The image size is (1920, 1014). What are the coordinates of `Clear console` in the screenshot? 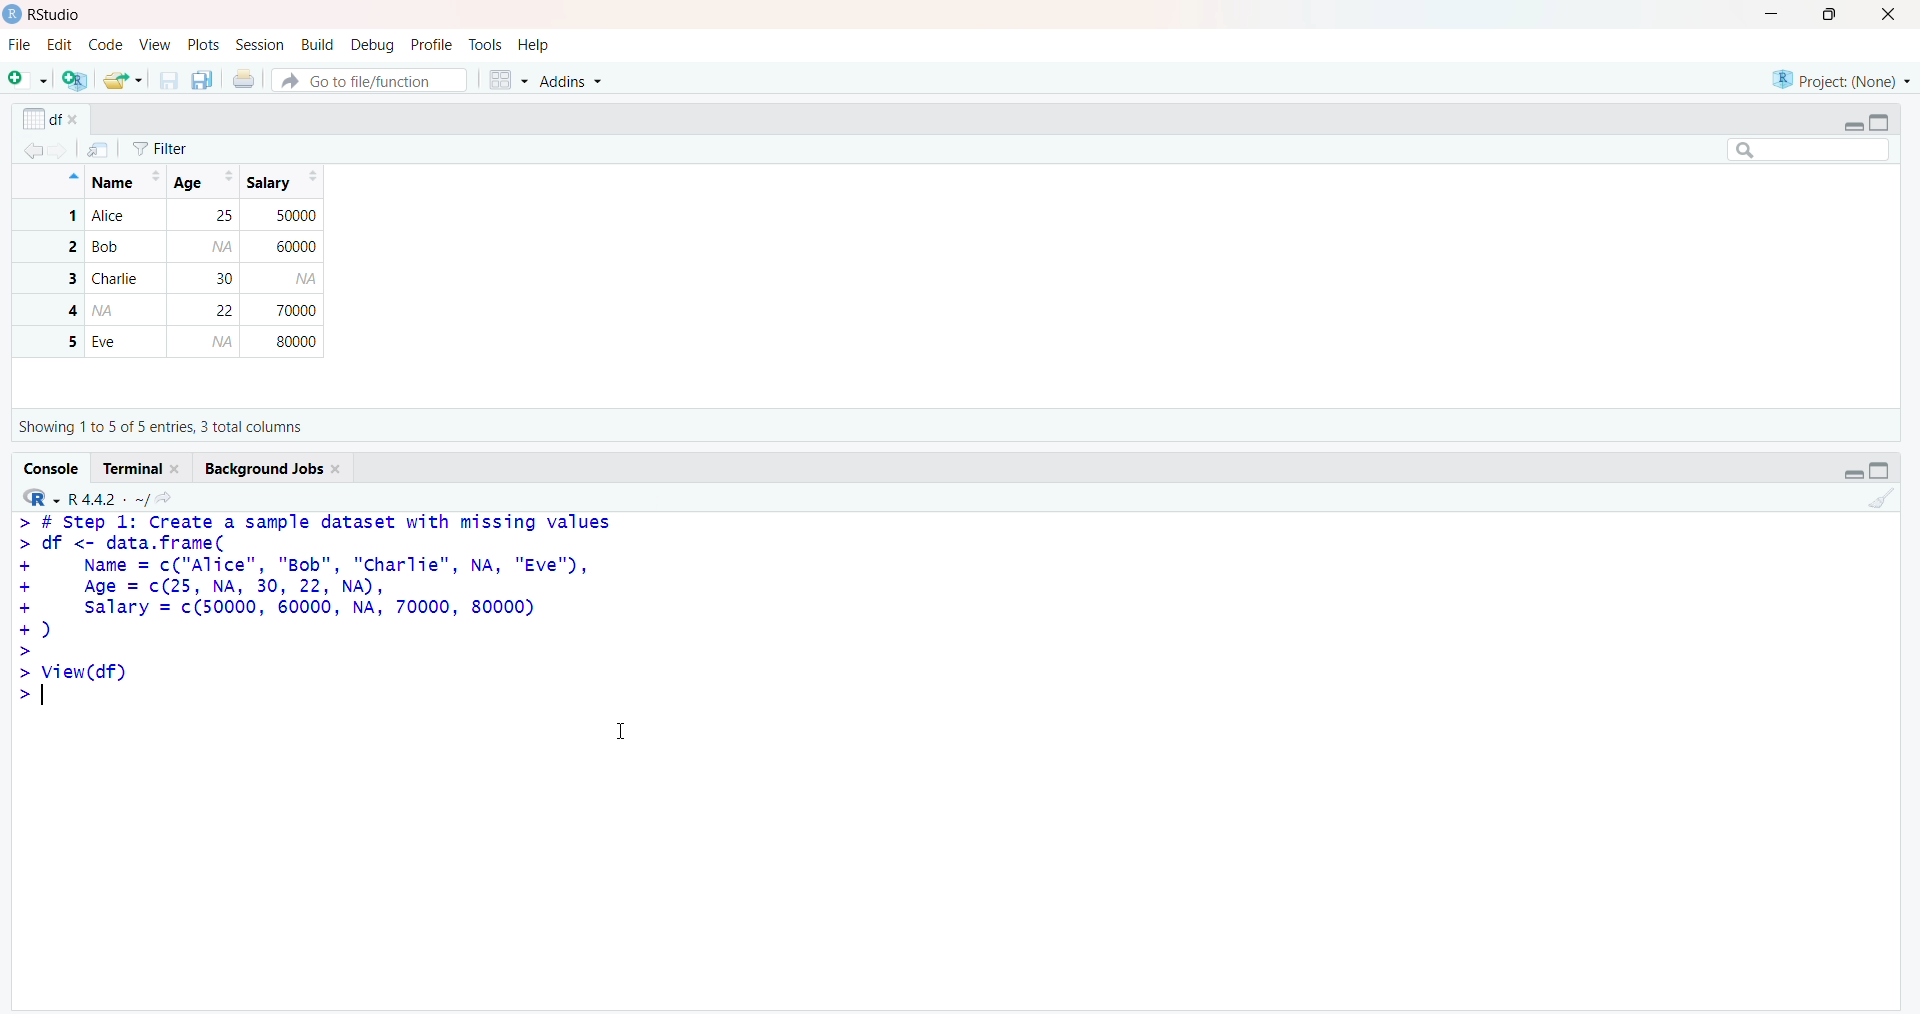 It's located at (1882, 504).